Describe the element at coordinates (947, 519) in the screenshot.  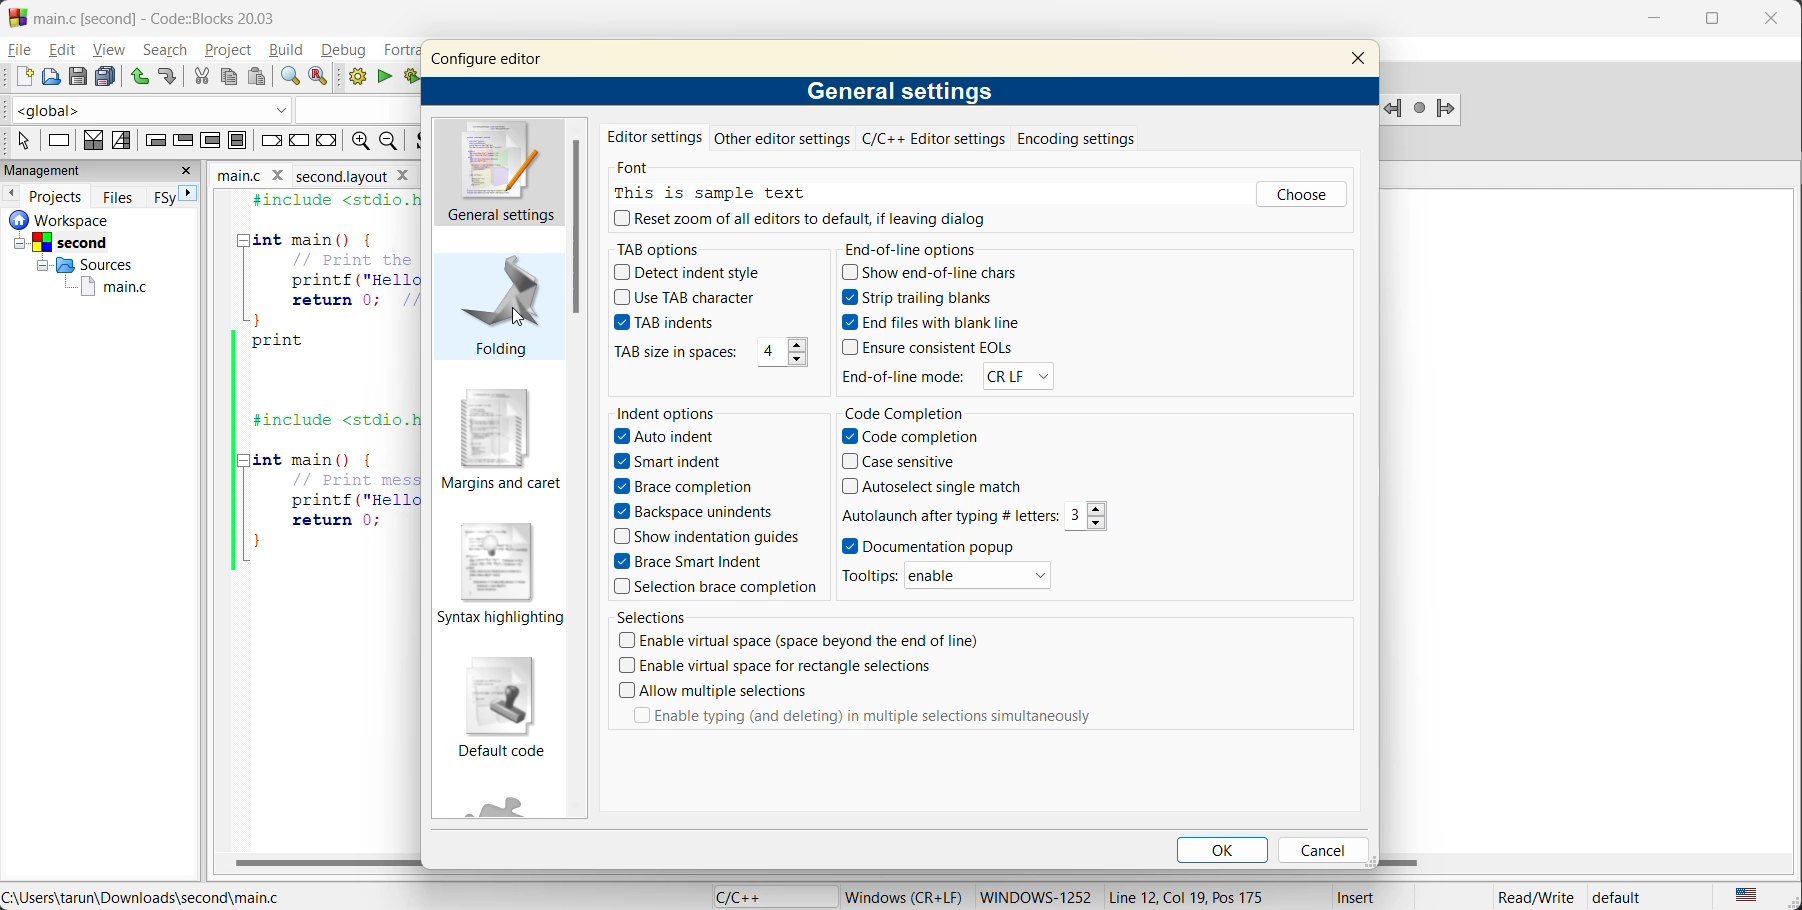
I see `Autolaunch after typing # letters` at that location.